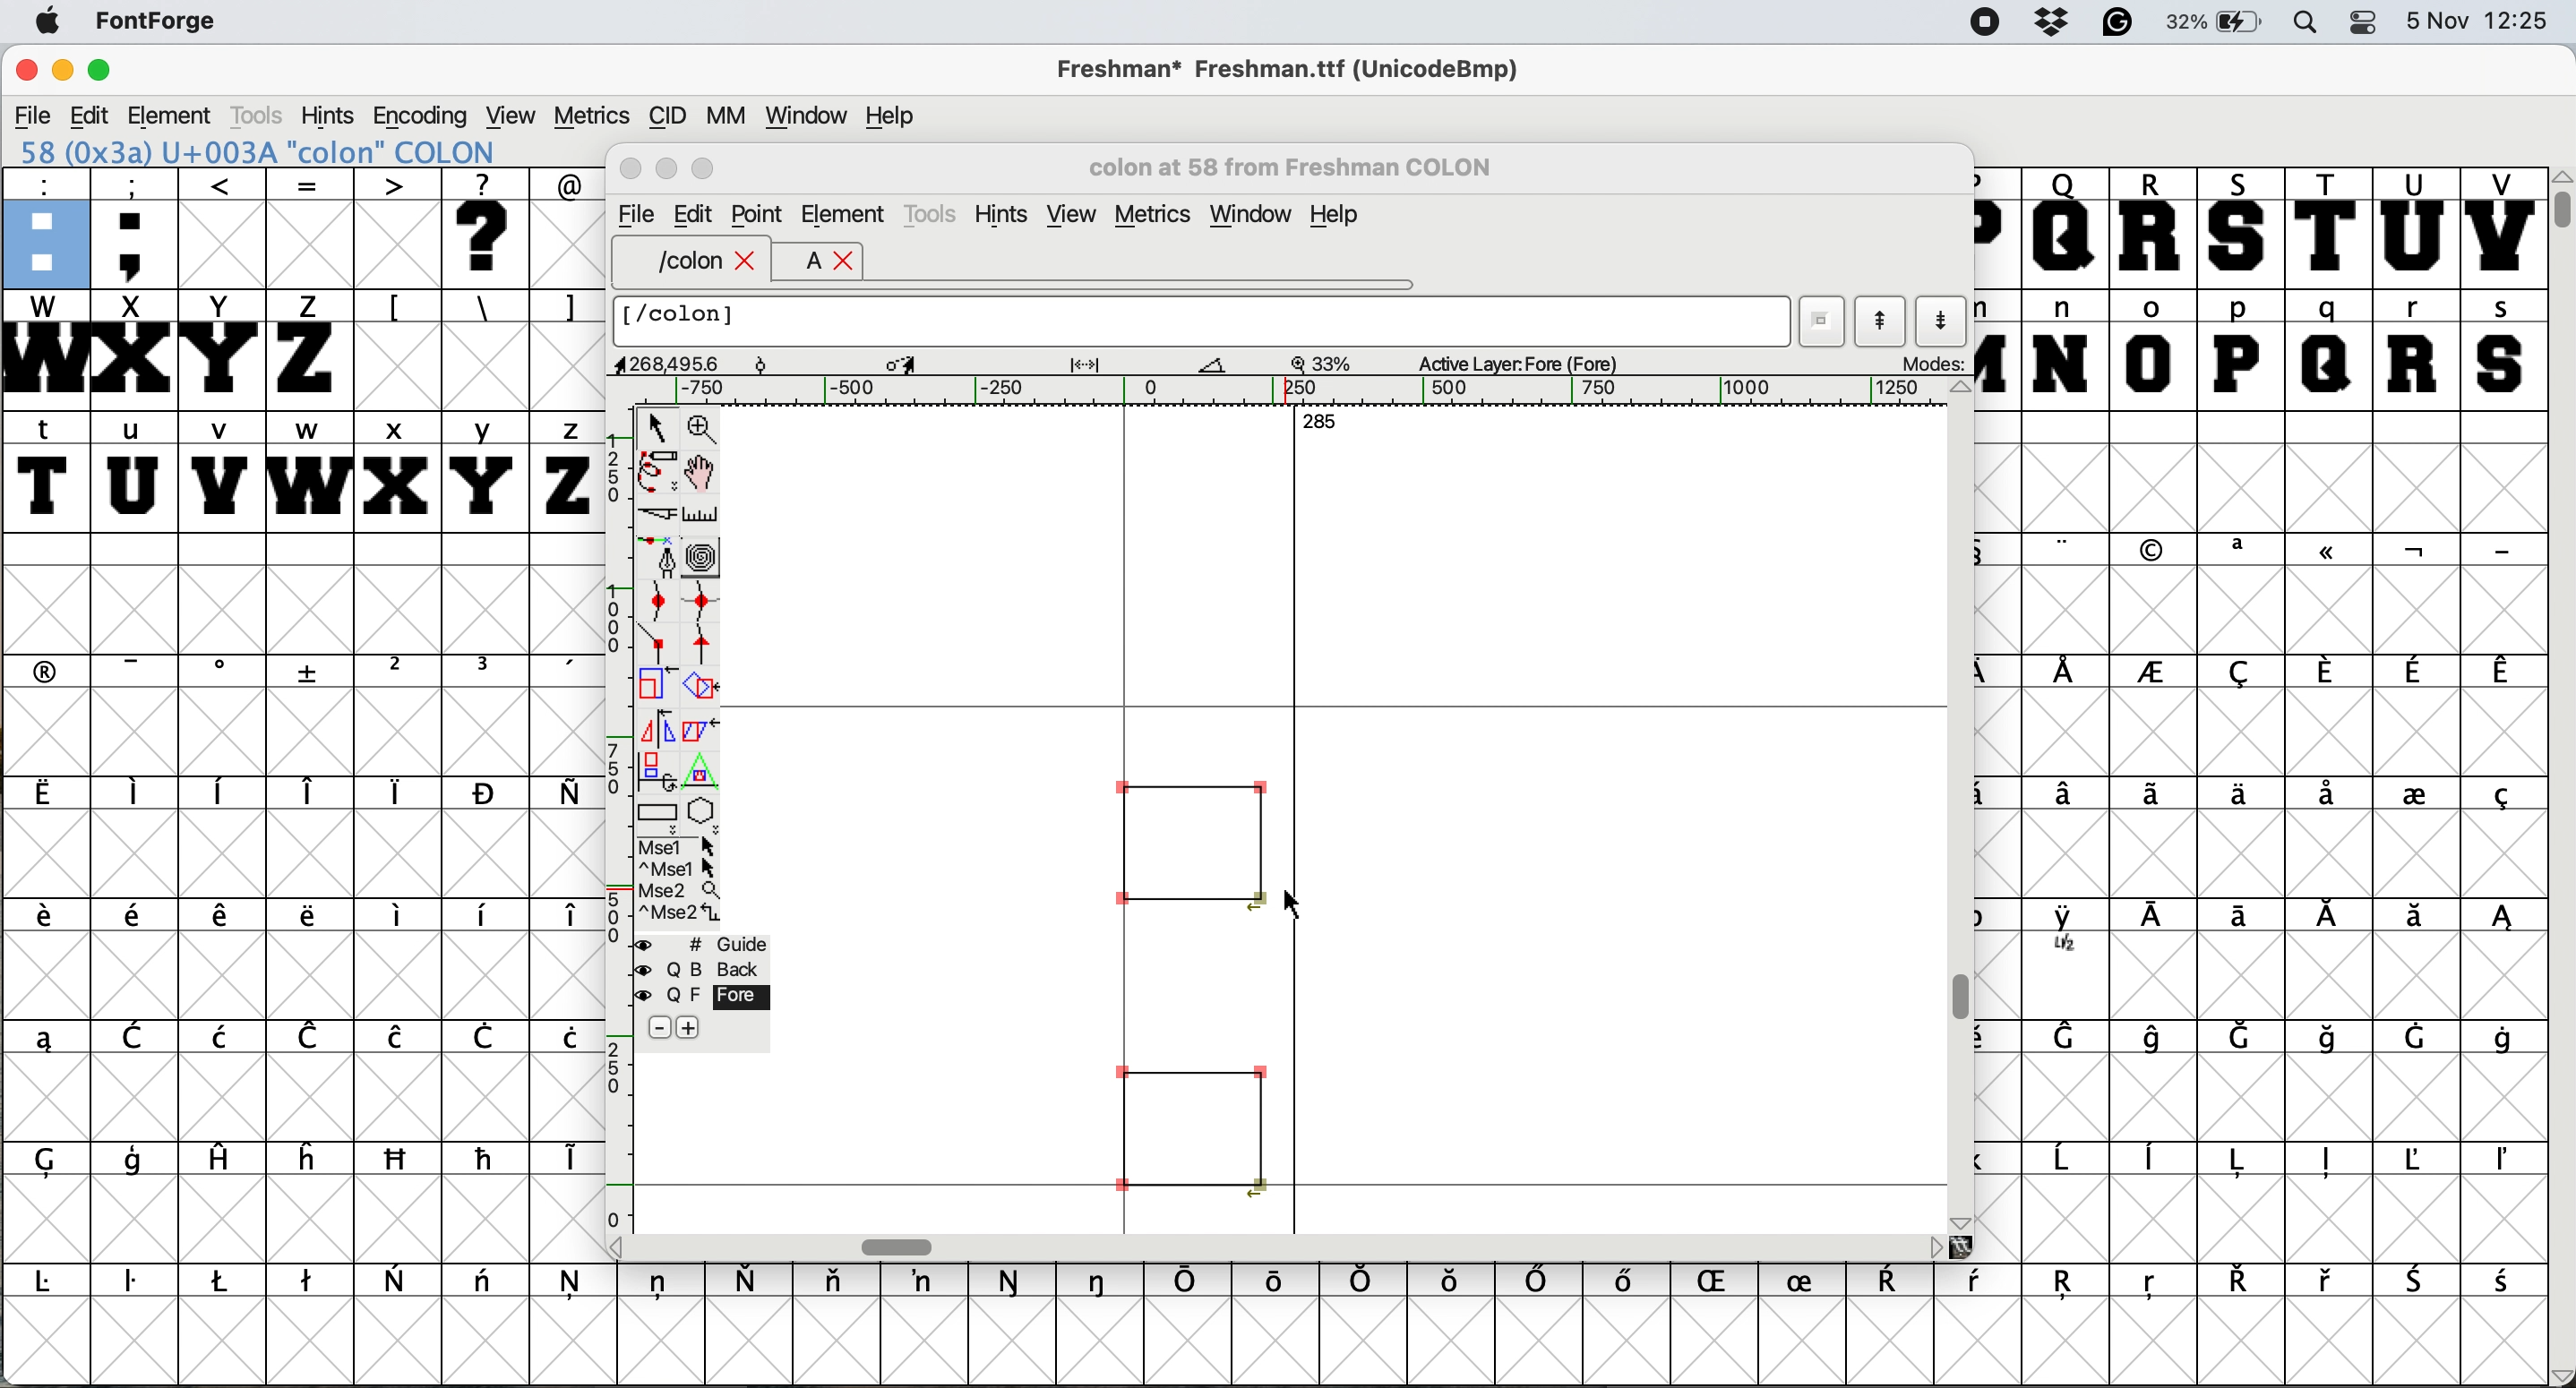 This screenshot has height=1388, width=2576. What do you see at coordinates (484, 307) in the screenshot?
I see `\` at bounding box center [484, 307].